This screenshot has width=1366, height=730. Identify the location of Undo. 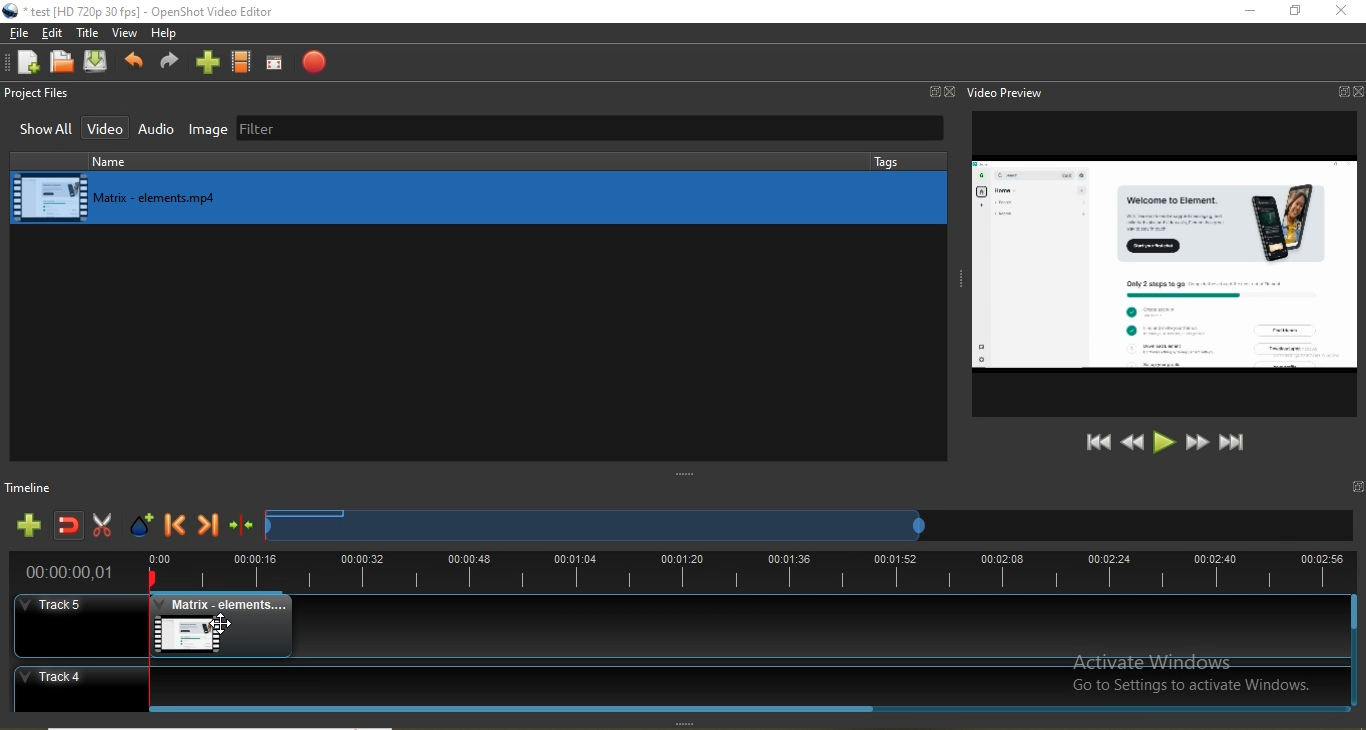
(136, 63).